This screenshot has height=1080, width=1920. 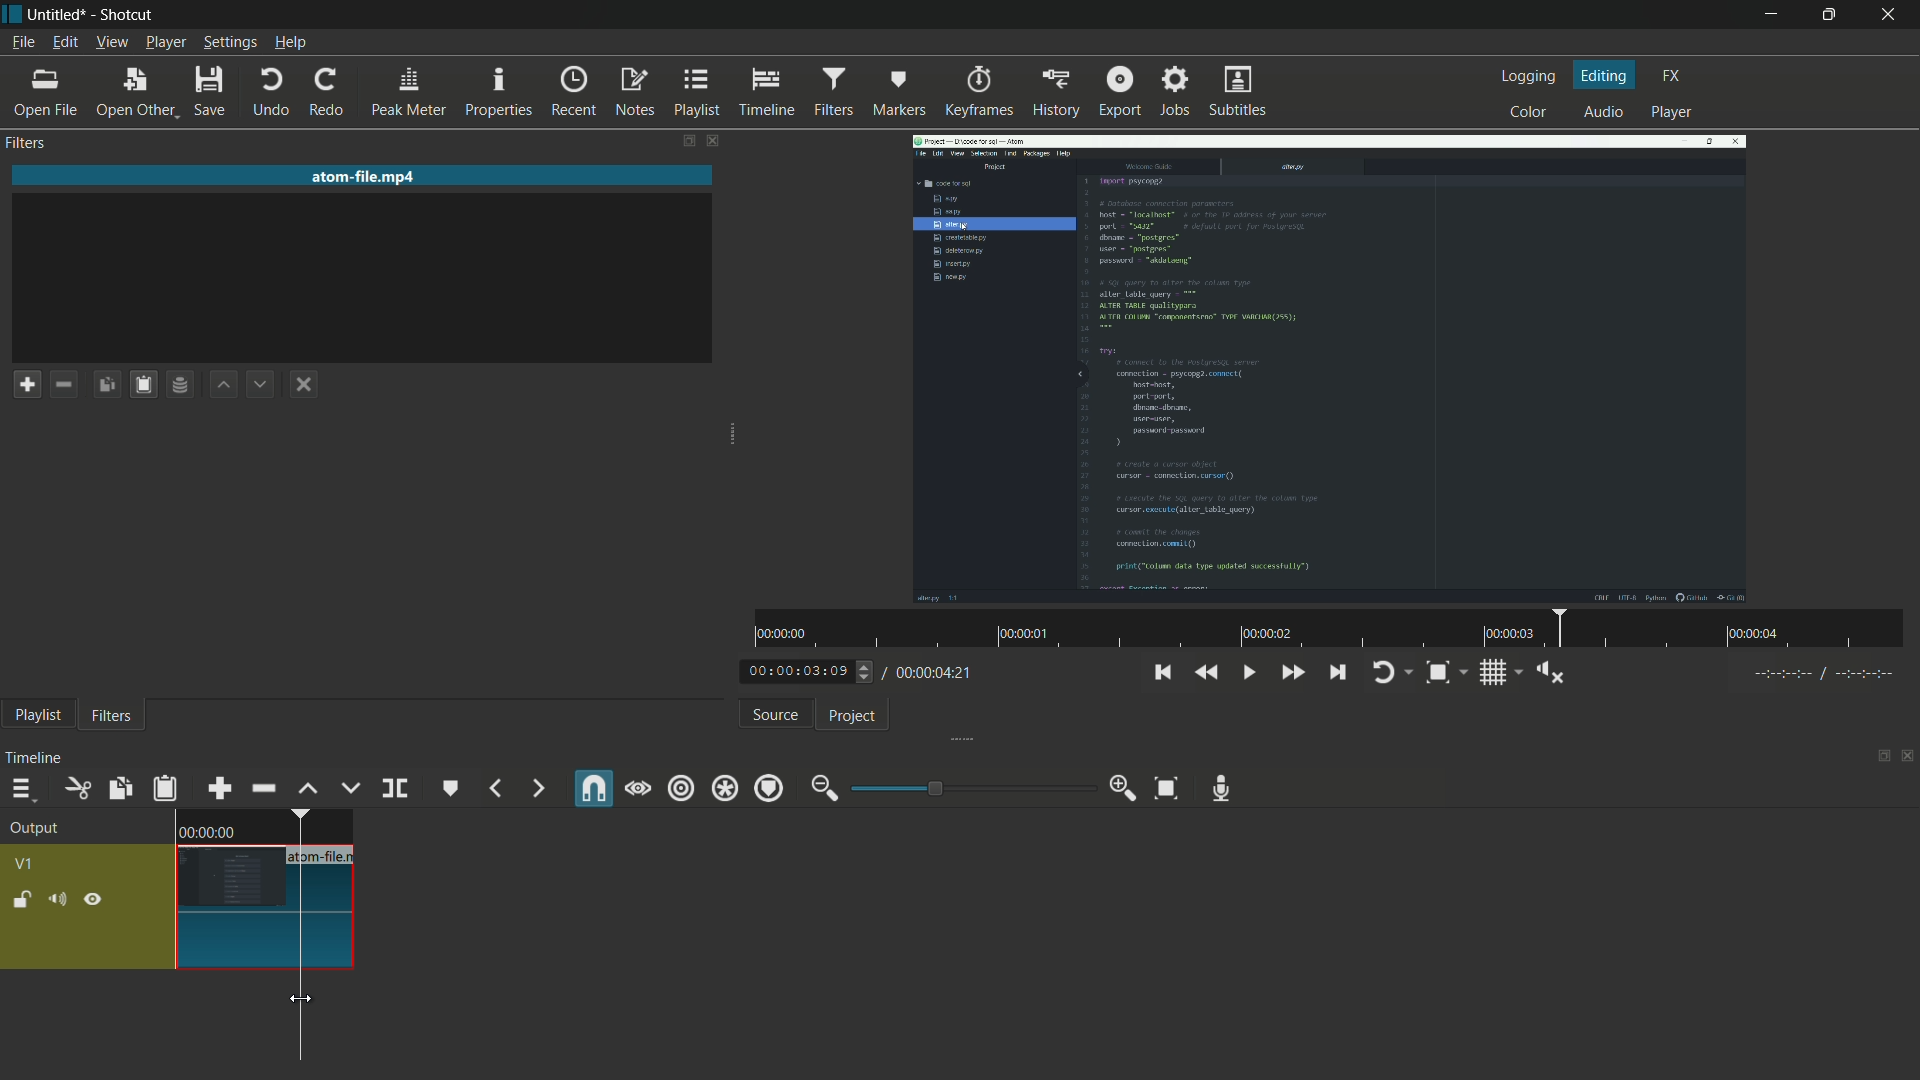 What do you see at coordinates (77, 788) in the screenshot?
I see `cut` at bounding box center [77, 788].